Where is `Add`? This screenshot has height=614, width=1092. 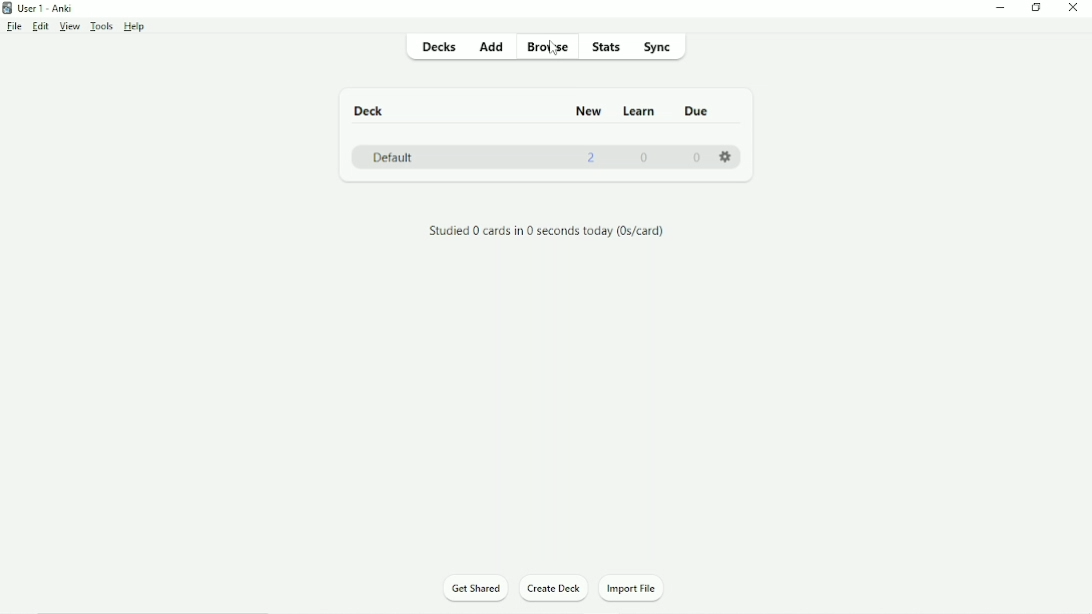 Add is located at coordinates (491, 48).